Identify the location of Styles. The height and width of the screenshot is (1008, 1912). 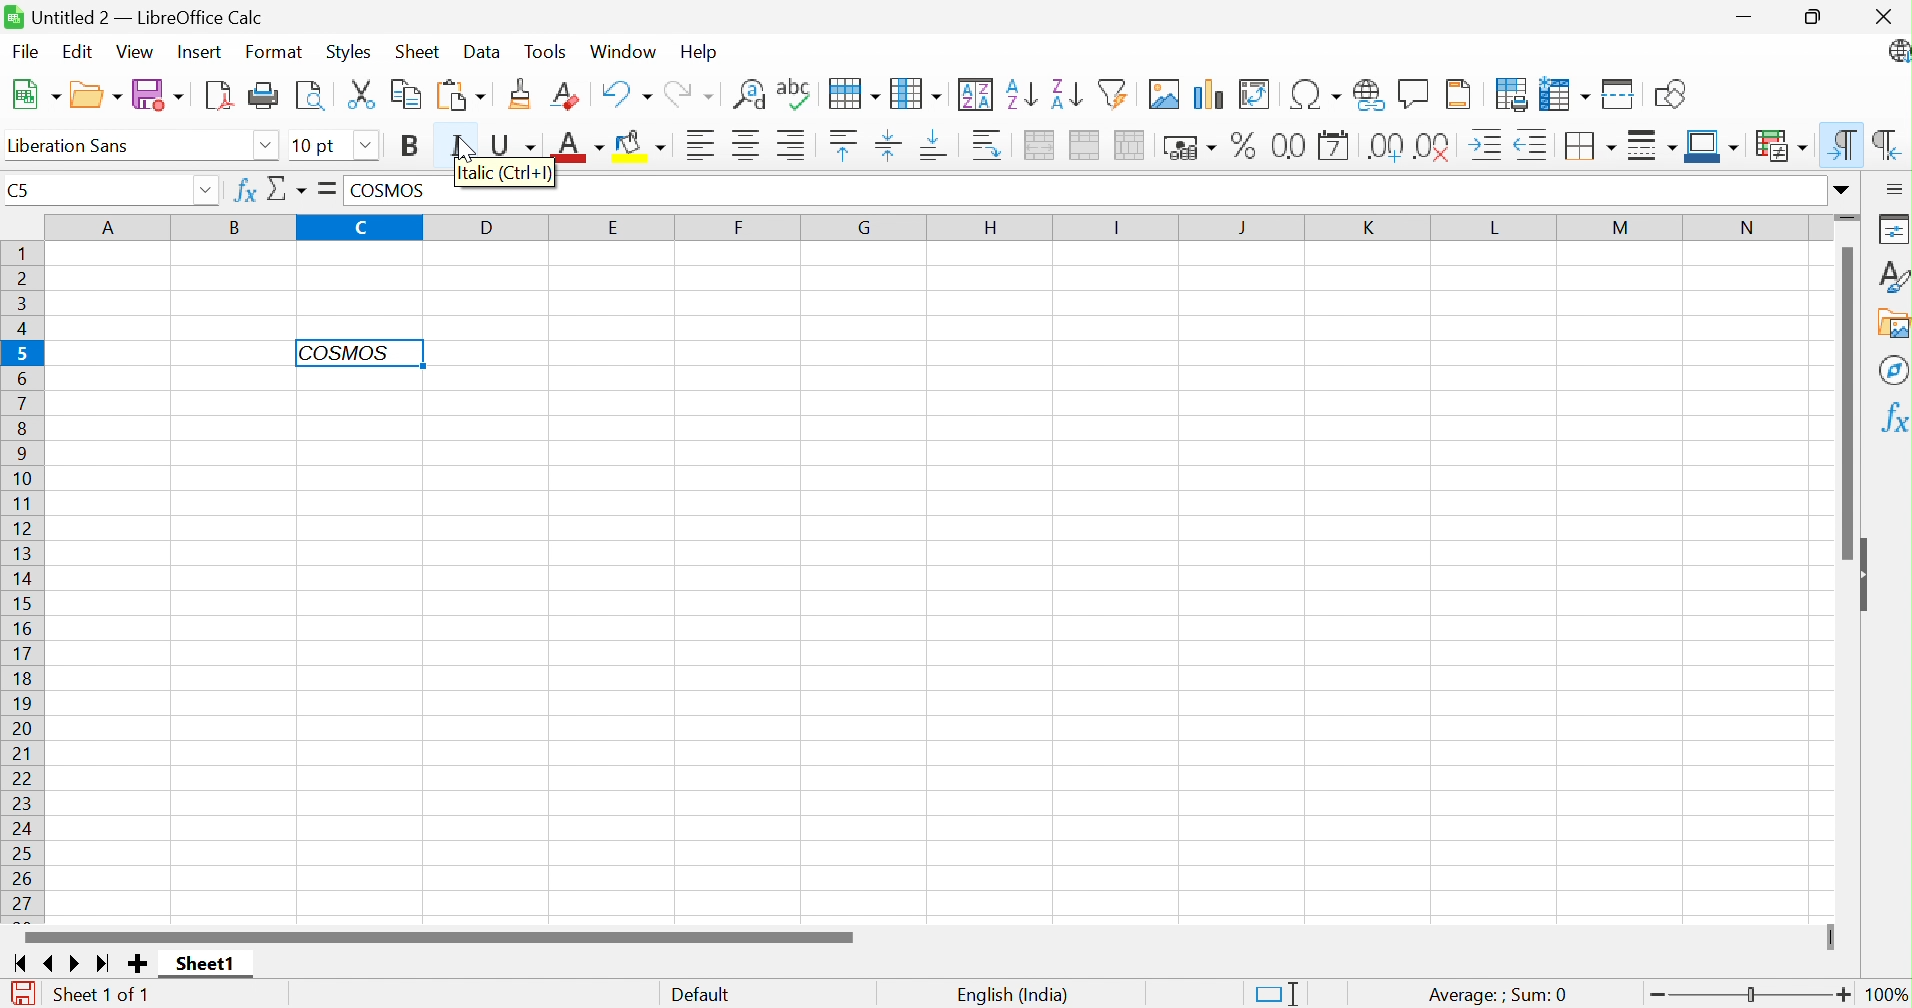
(348, 54).